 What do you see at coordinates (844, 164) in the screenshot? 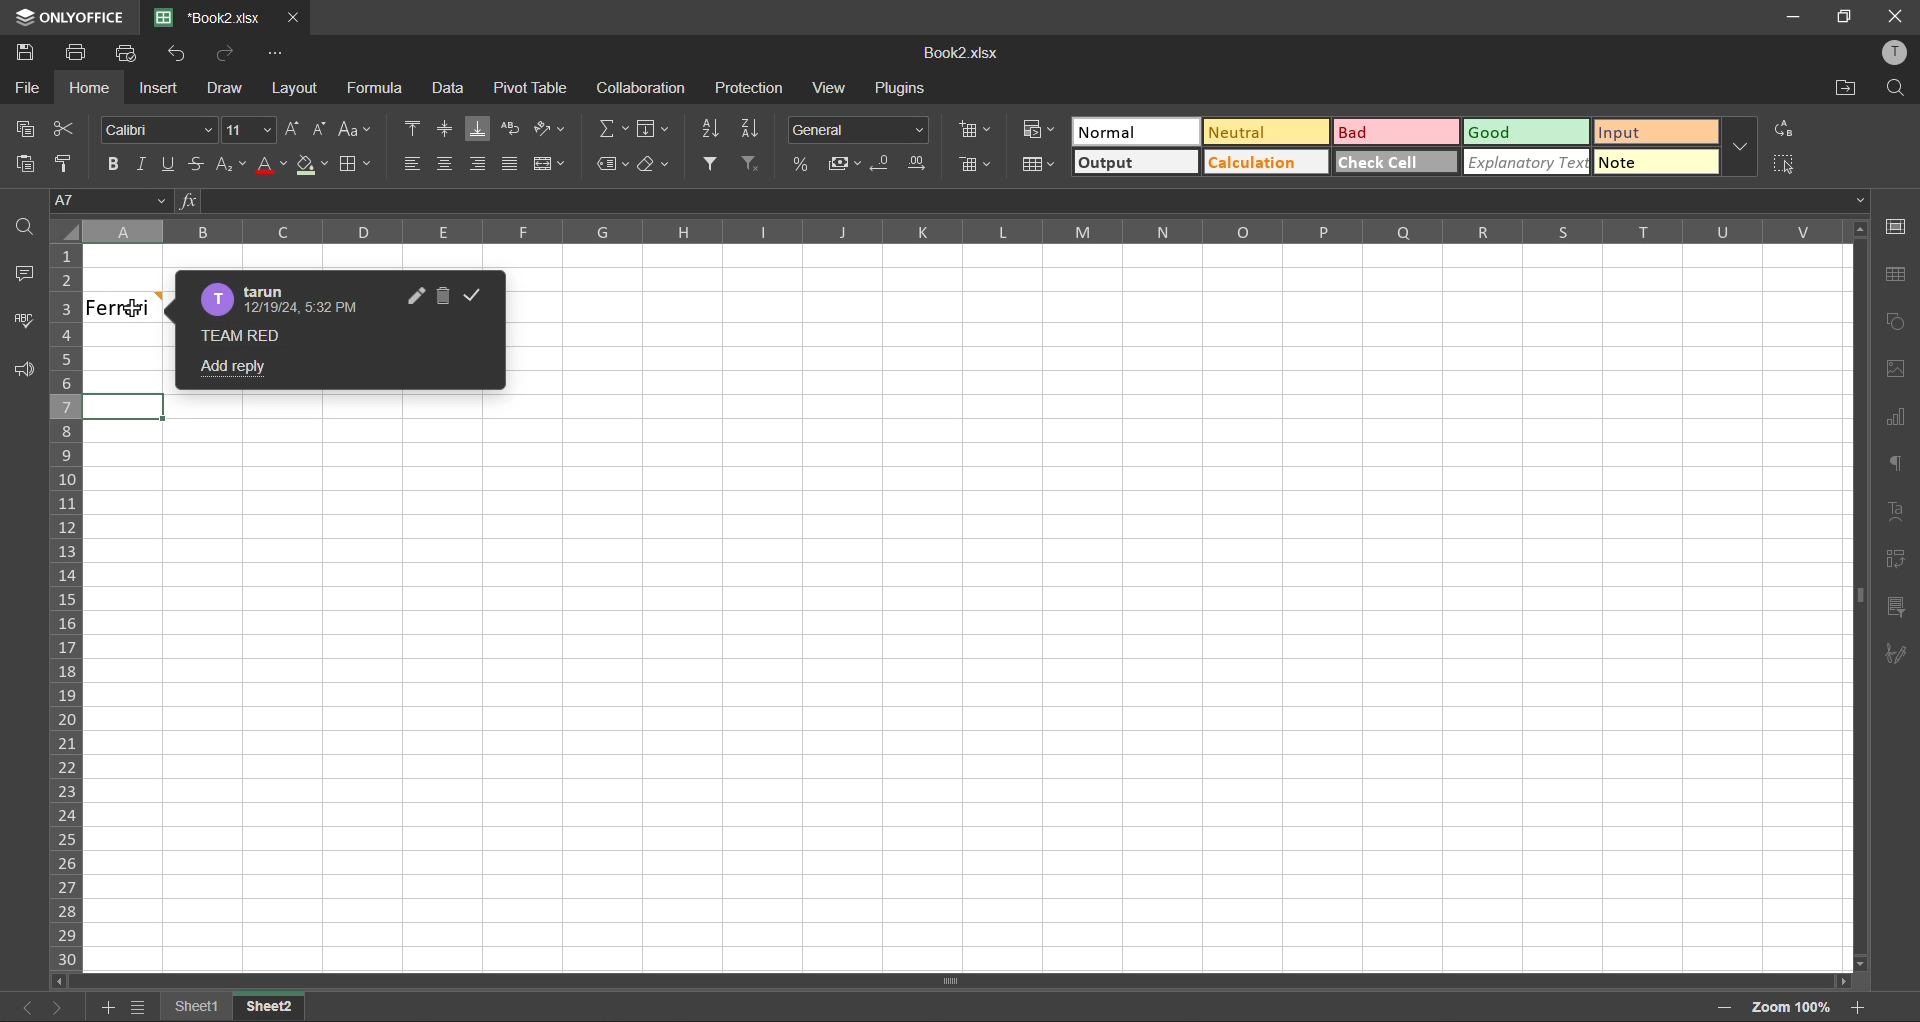
I see `accounting` at bounding box center [844, 164].